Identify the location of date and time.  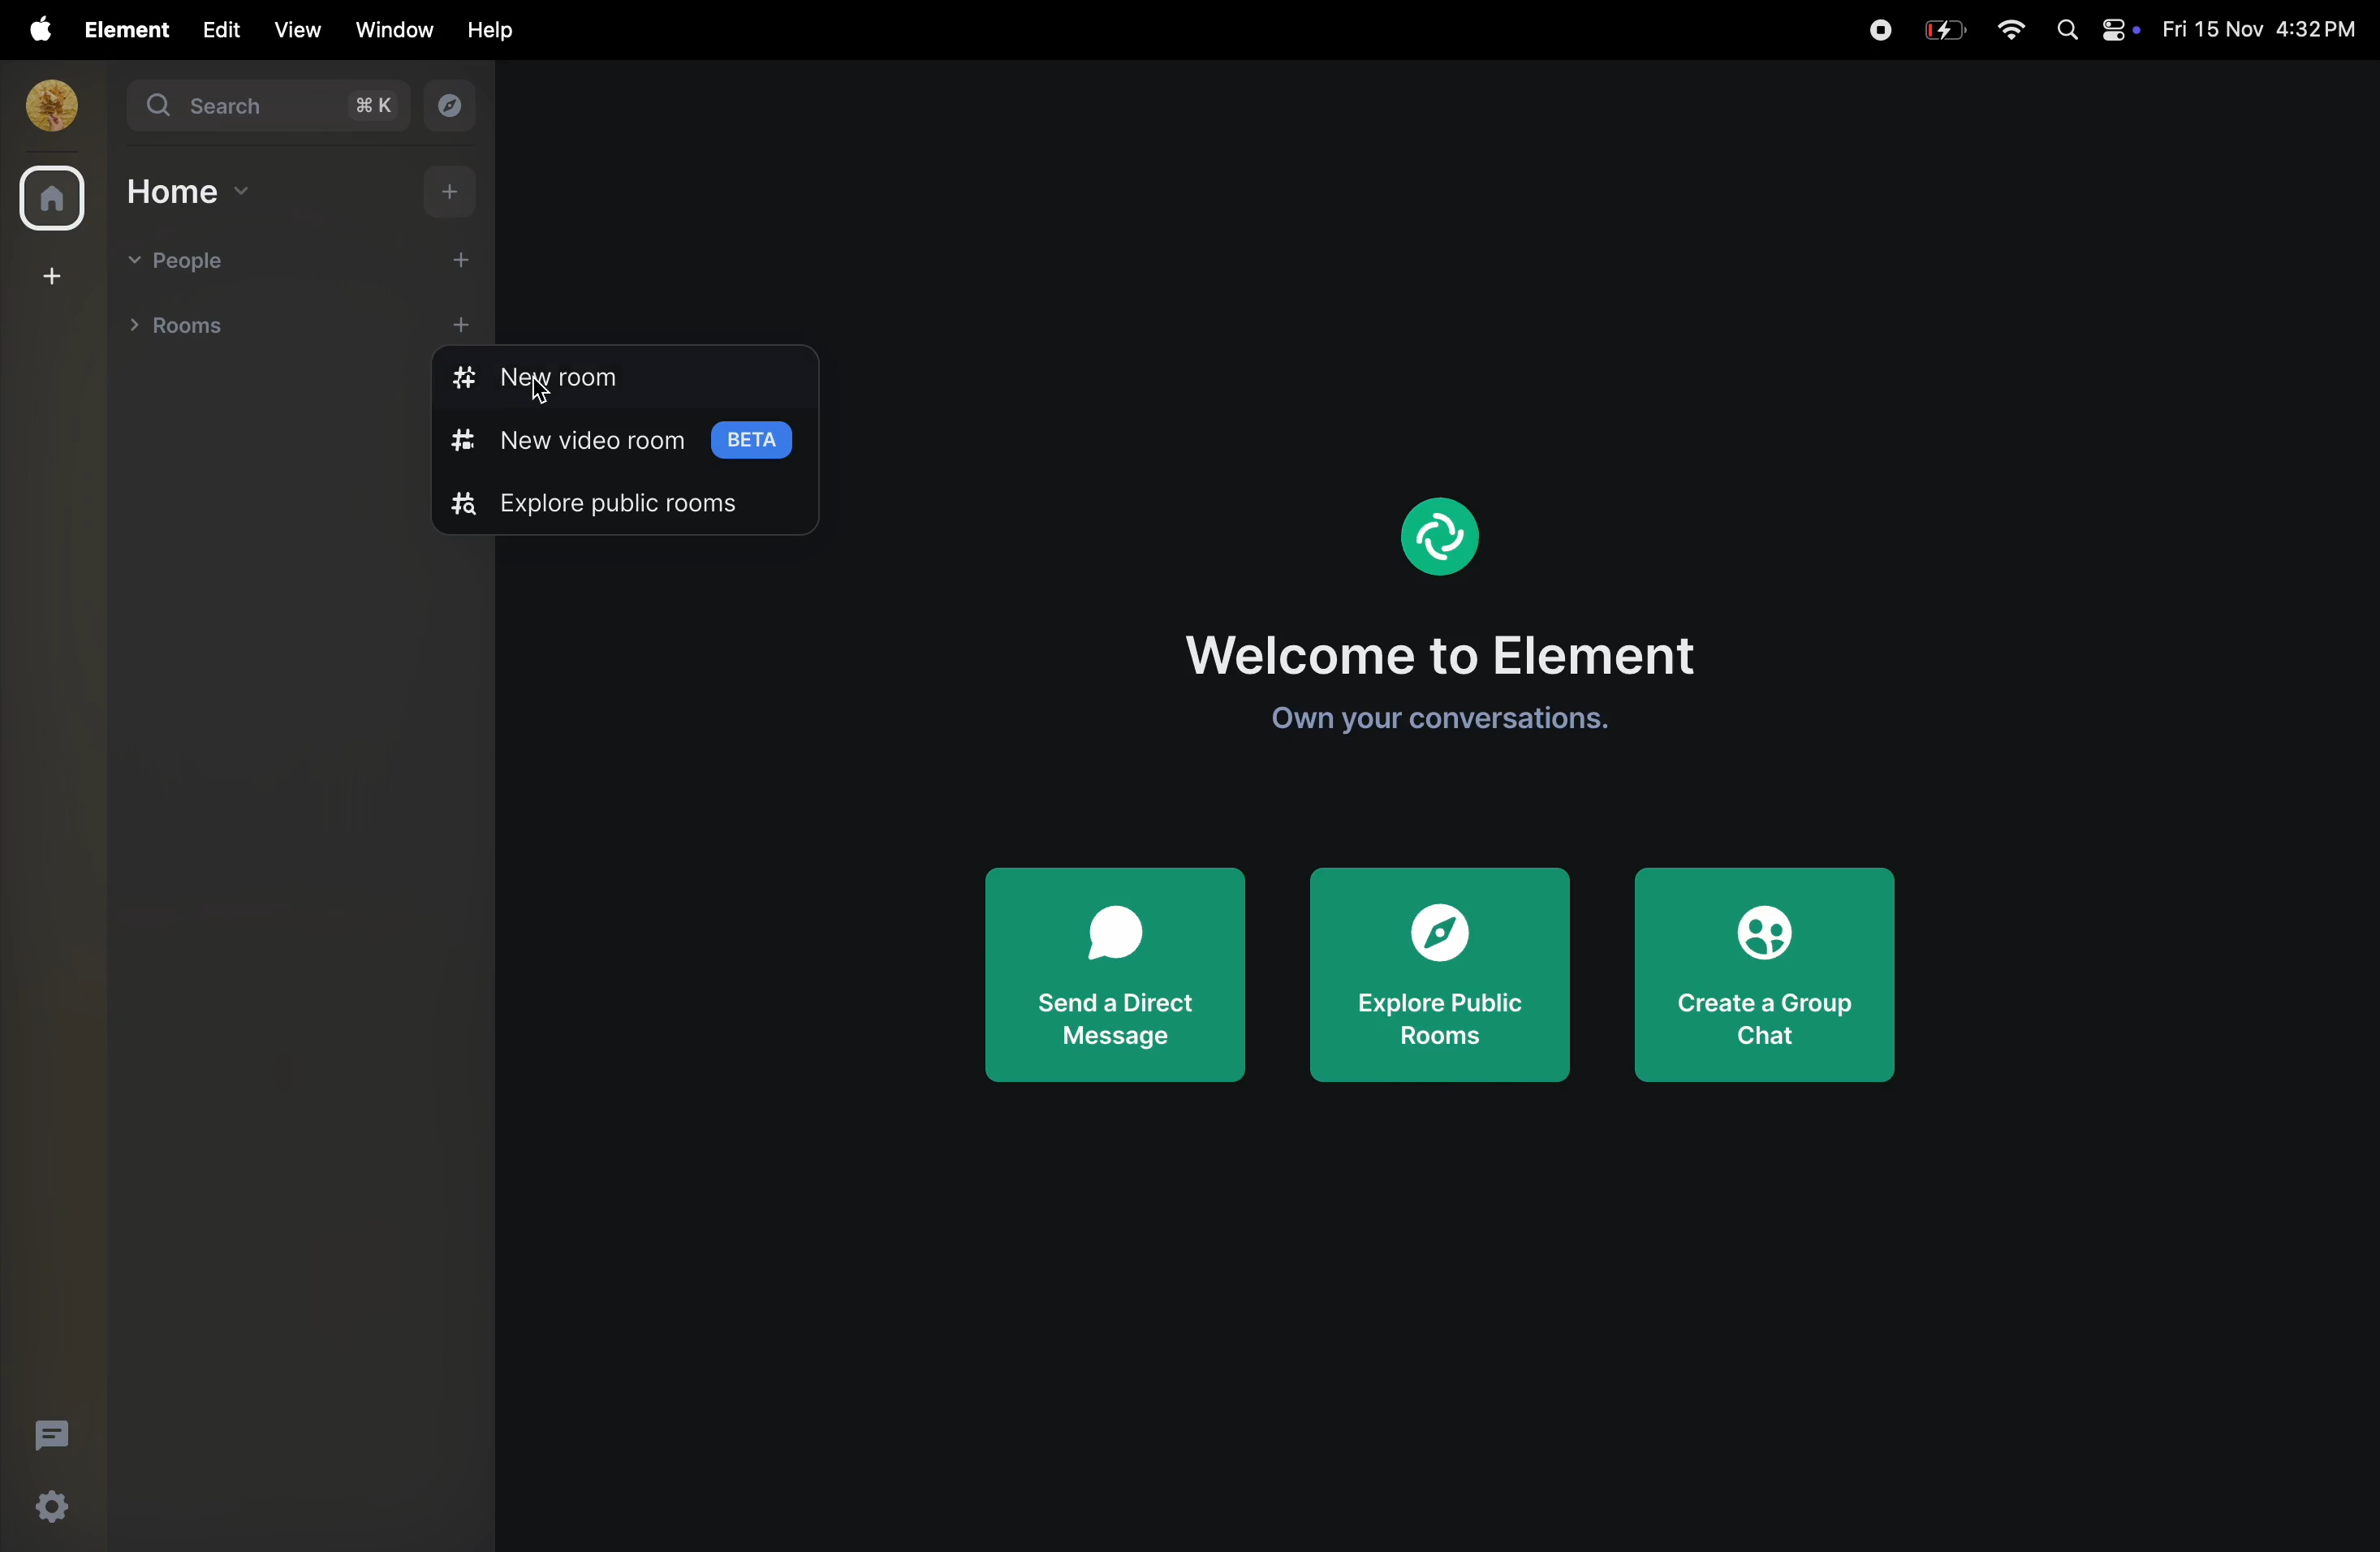
(2259, 30).